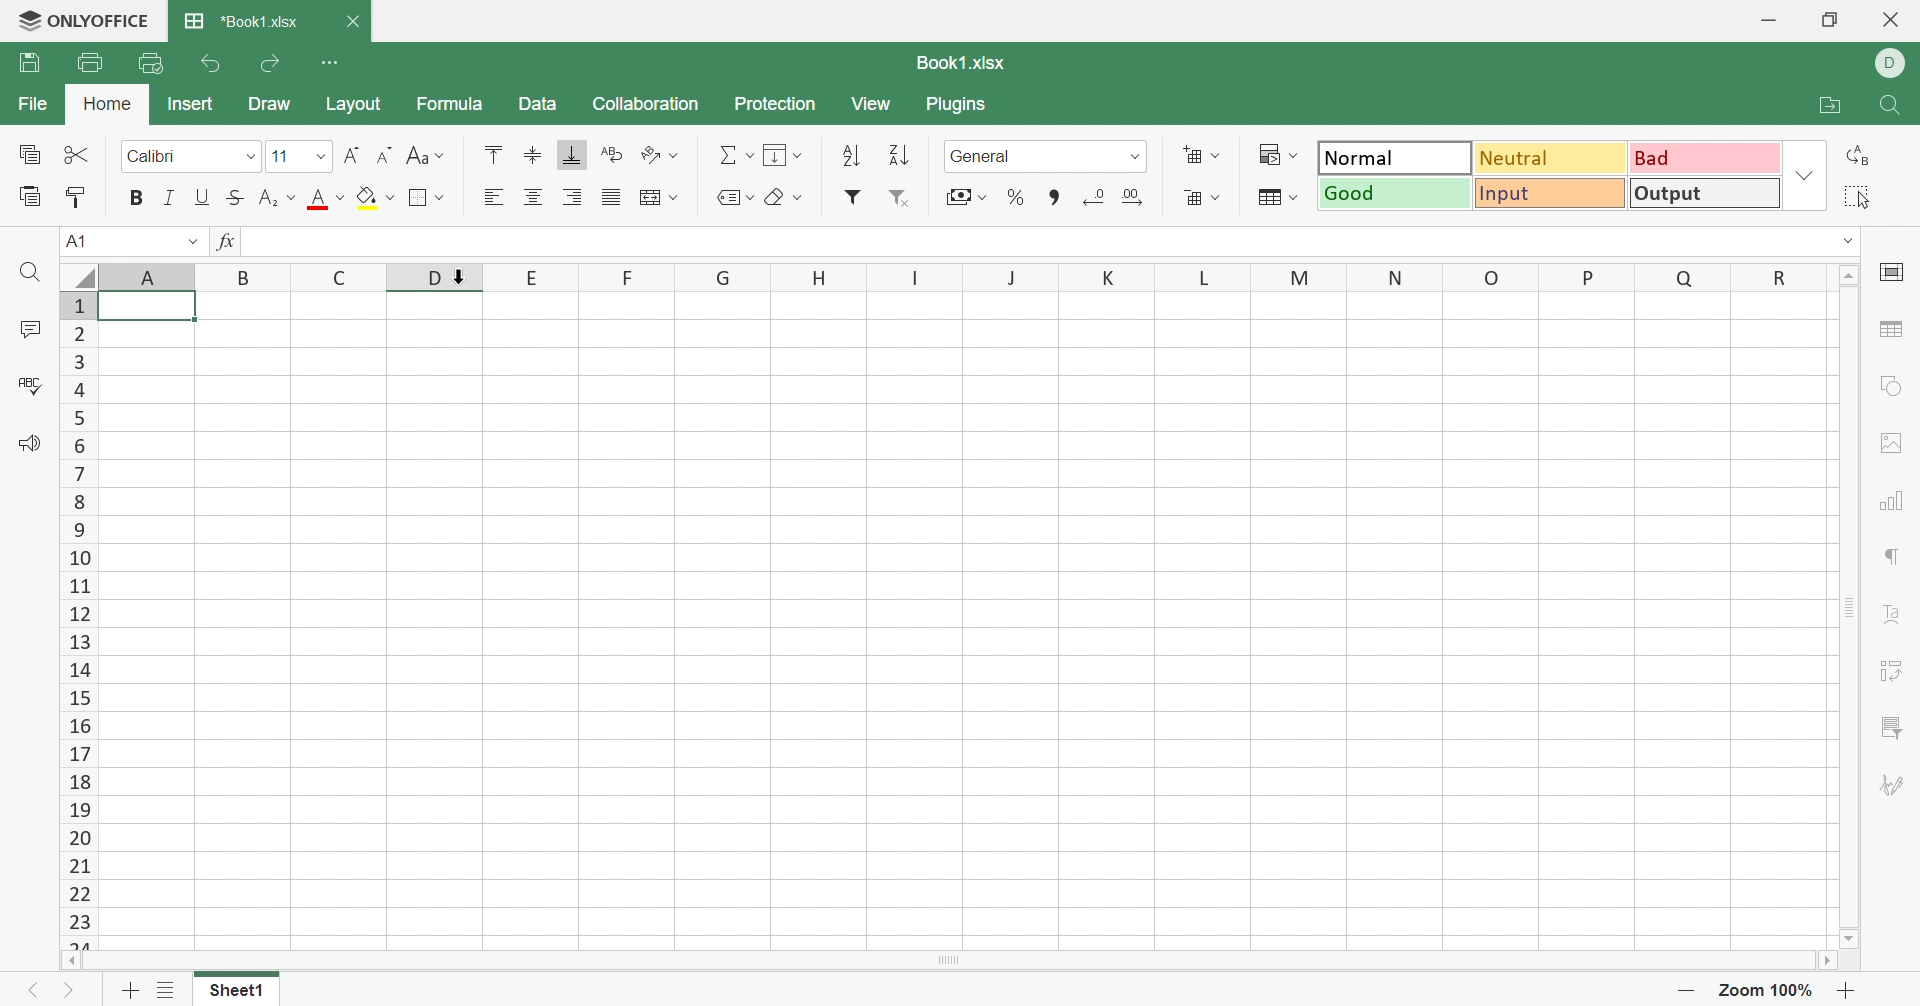  Describe the element at coordinates (897, 154) in the screenshot. I see `Descending order` at that location.